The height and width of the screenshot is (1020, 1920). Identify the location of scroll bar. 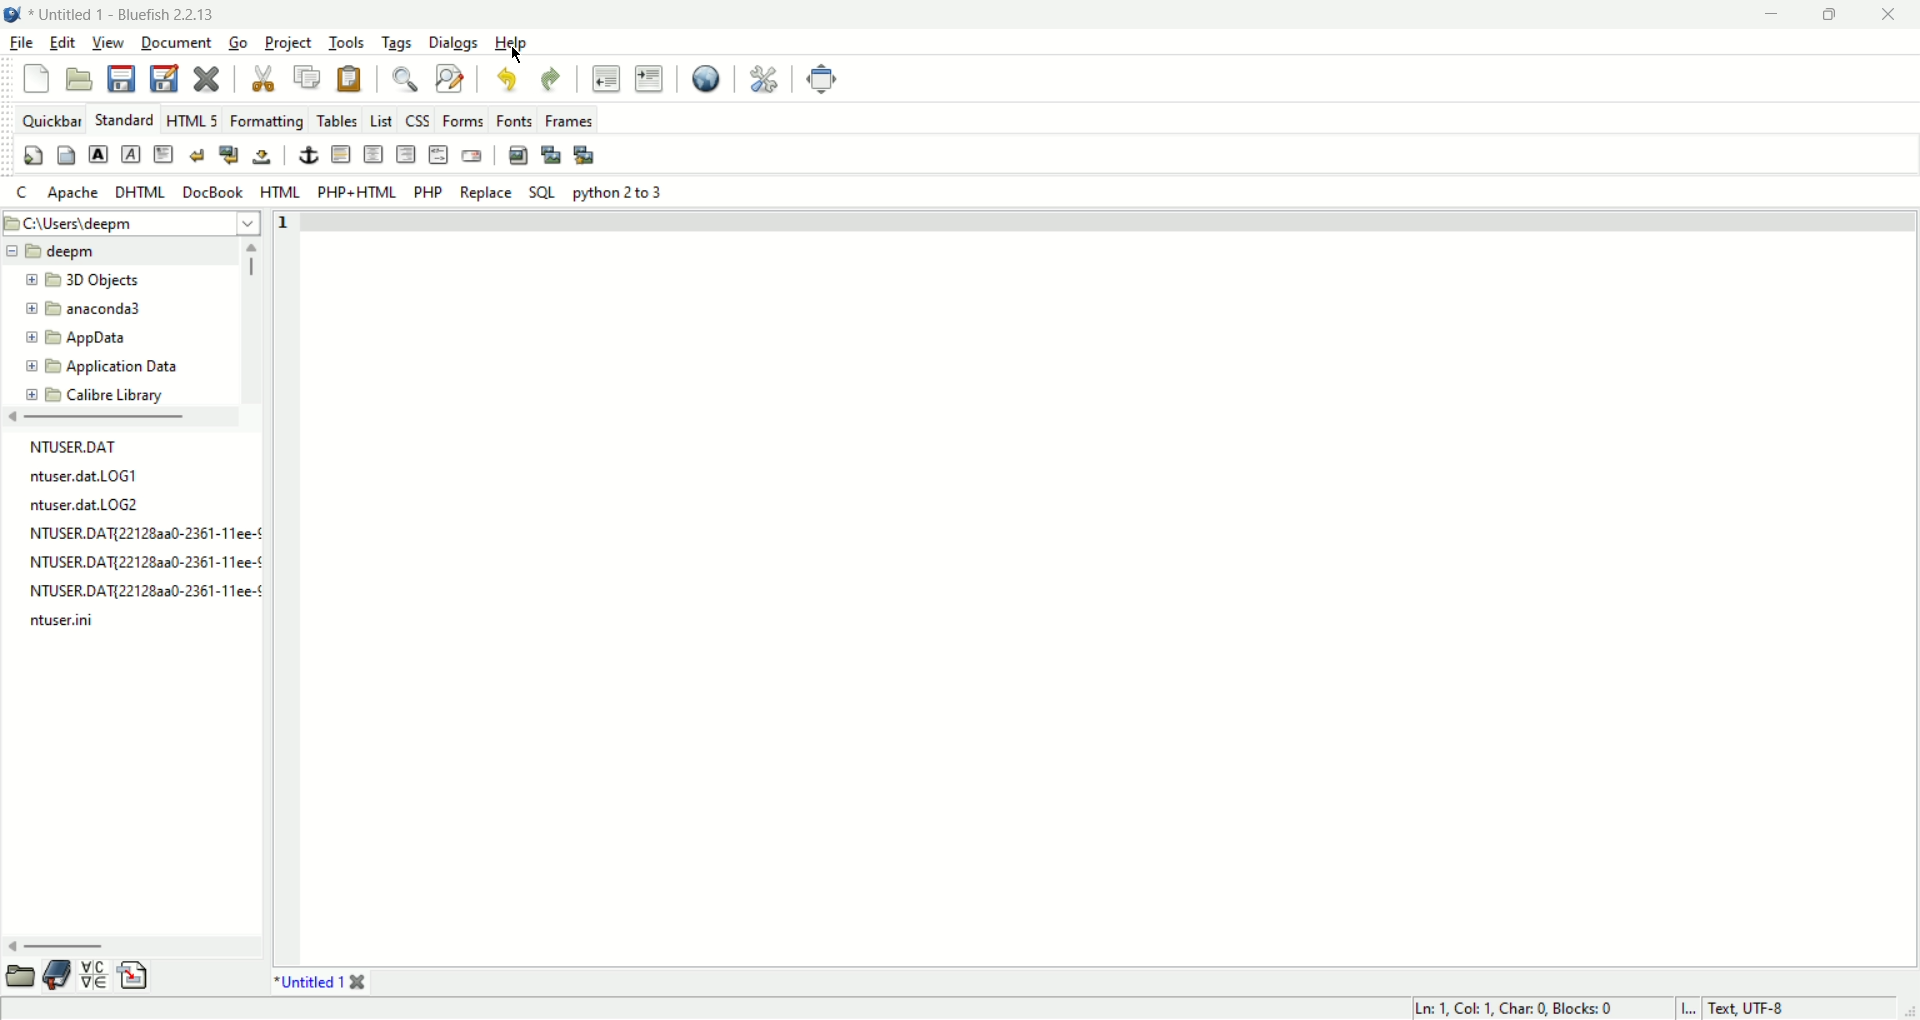
(132, 949).